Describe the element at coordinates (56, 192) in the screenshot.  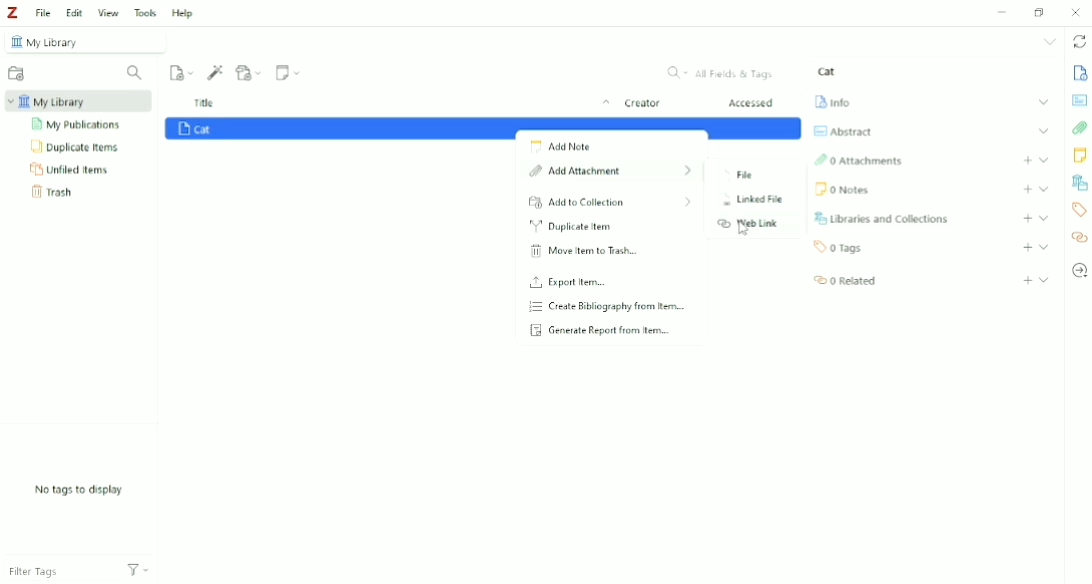
I see `Trash` at that location.